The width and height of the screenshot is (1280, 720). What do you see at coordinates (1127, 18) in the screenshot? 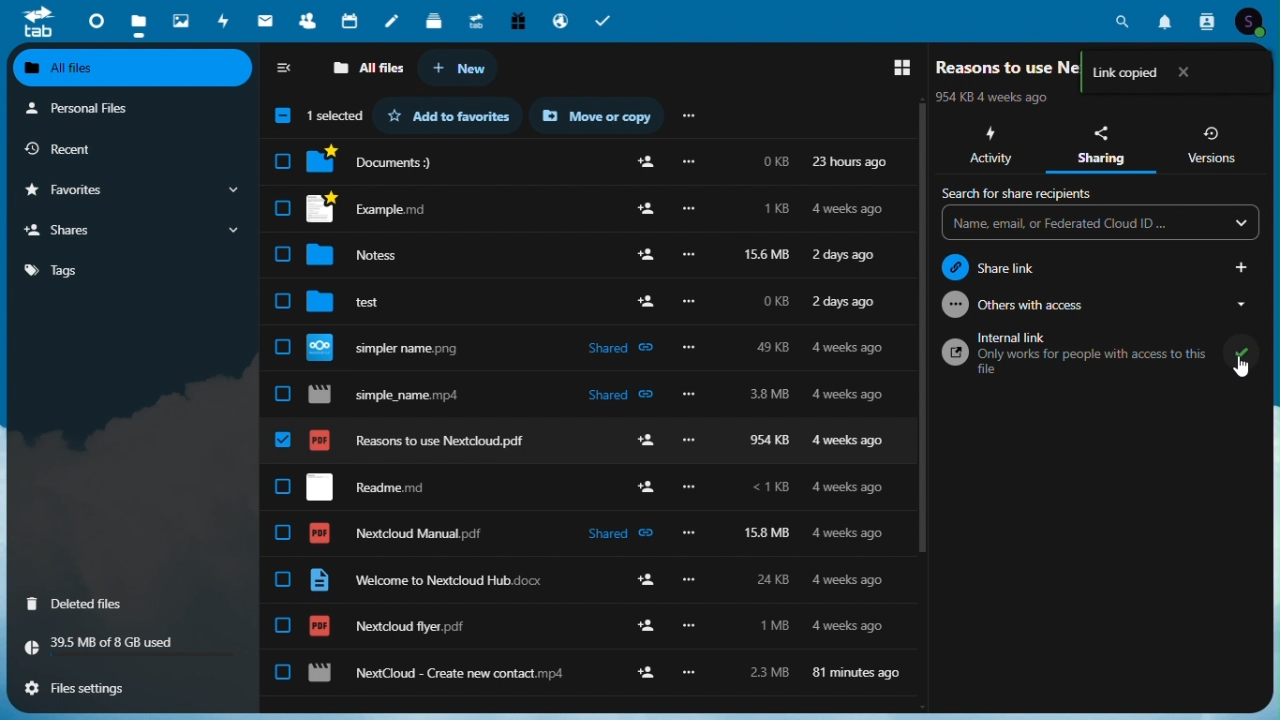
I see `search` at bounding box center [1127, 18].